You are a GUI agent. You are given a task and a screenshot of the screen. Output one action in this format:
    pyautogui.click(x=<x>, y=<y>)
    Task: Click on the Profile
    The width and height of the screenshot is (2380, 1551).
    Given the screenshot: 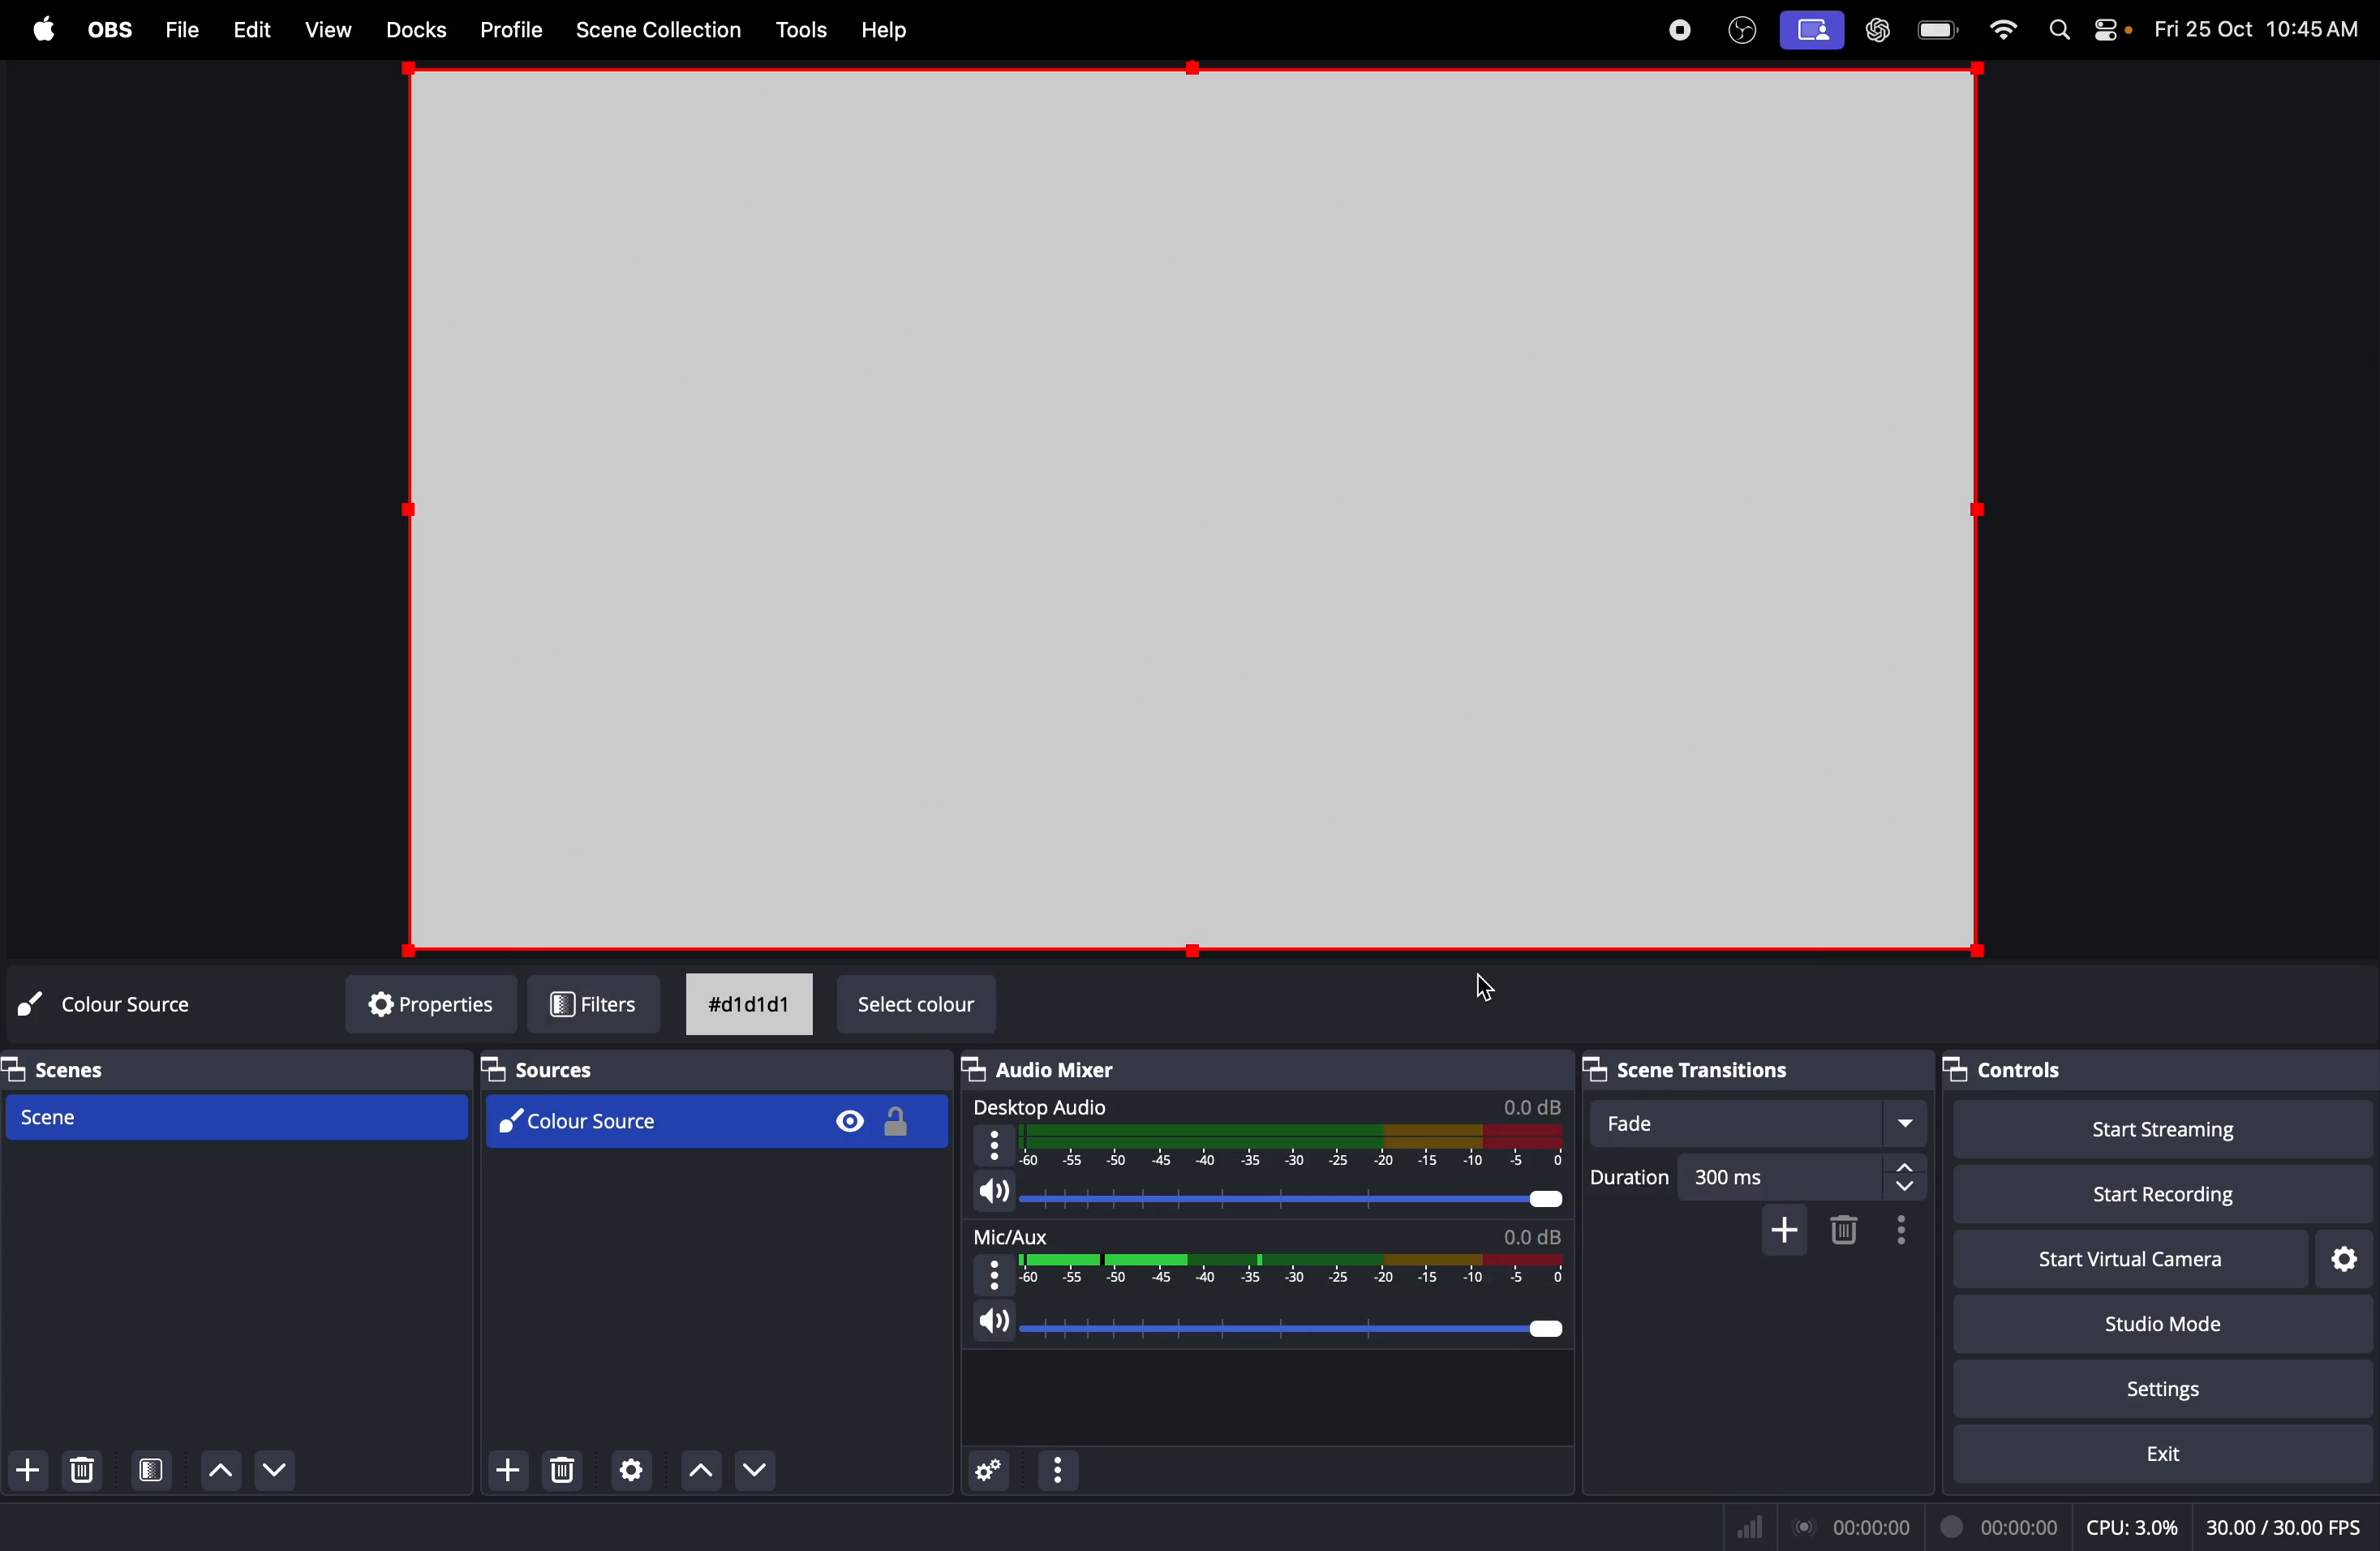 What is the action you would take?
    pyautogui.click(x=511, y=31)
    